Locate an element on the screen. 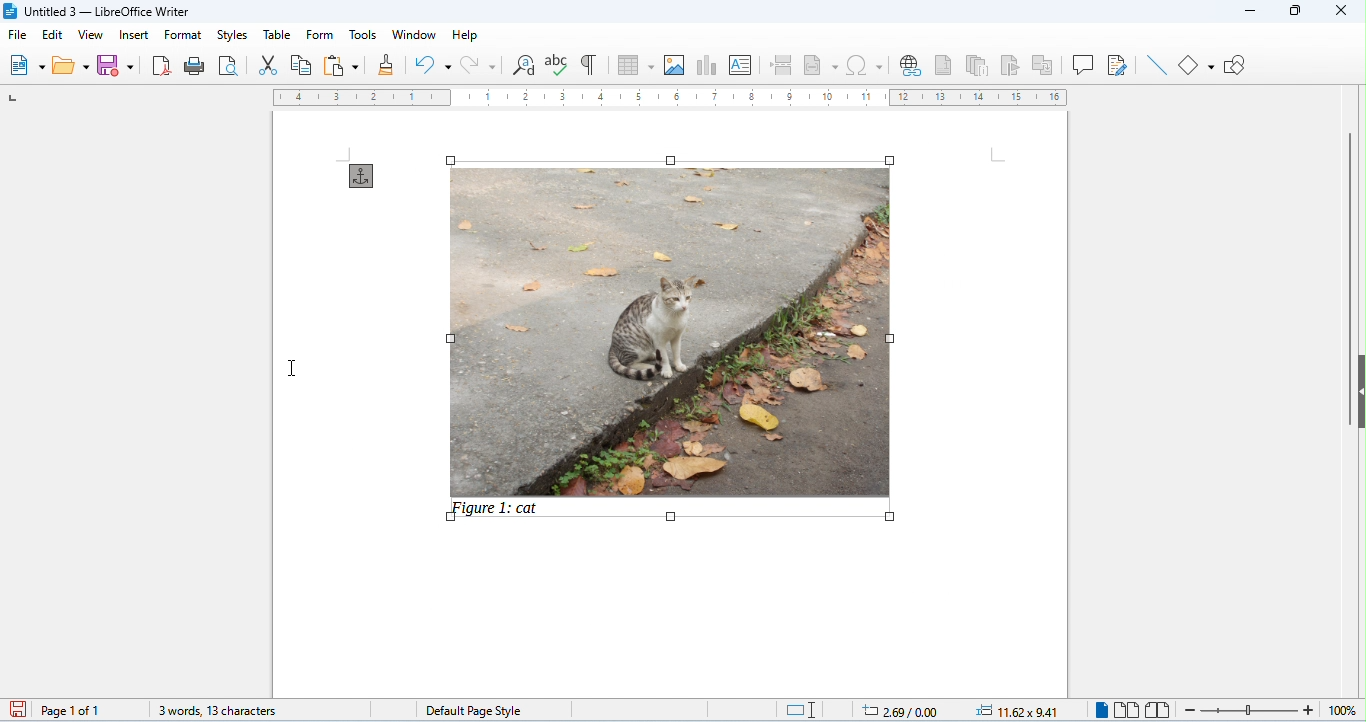 The image size is (1366, 722). insert image is located at coordinates (675, 66).